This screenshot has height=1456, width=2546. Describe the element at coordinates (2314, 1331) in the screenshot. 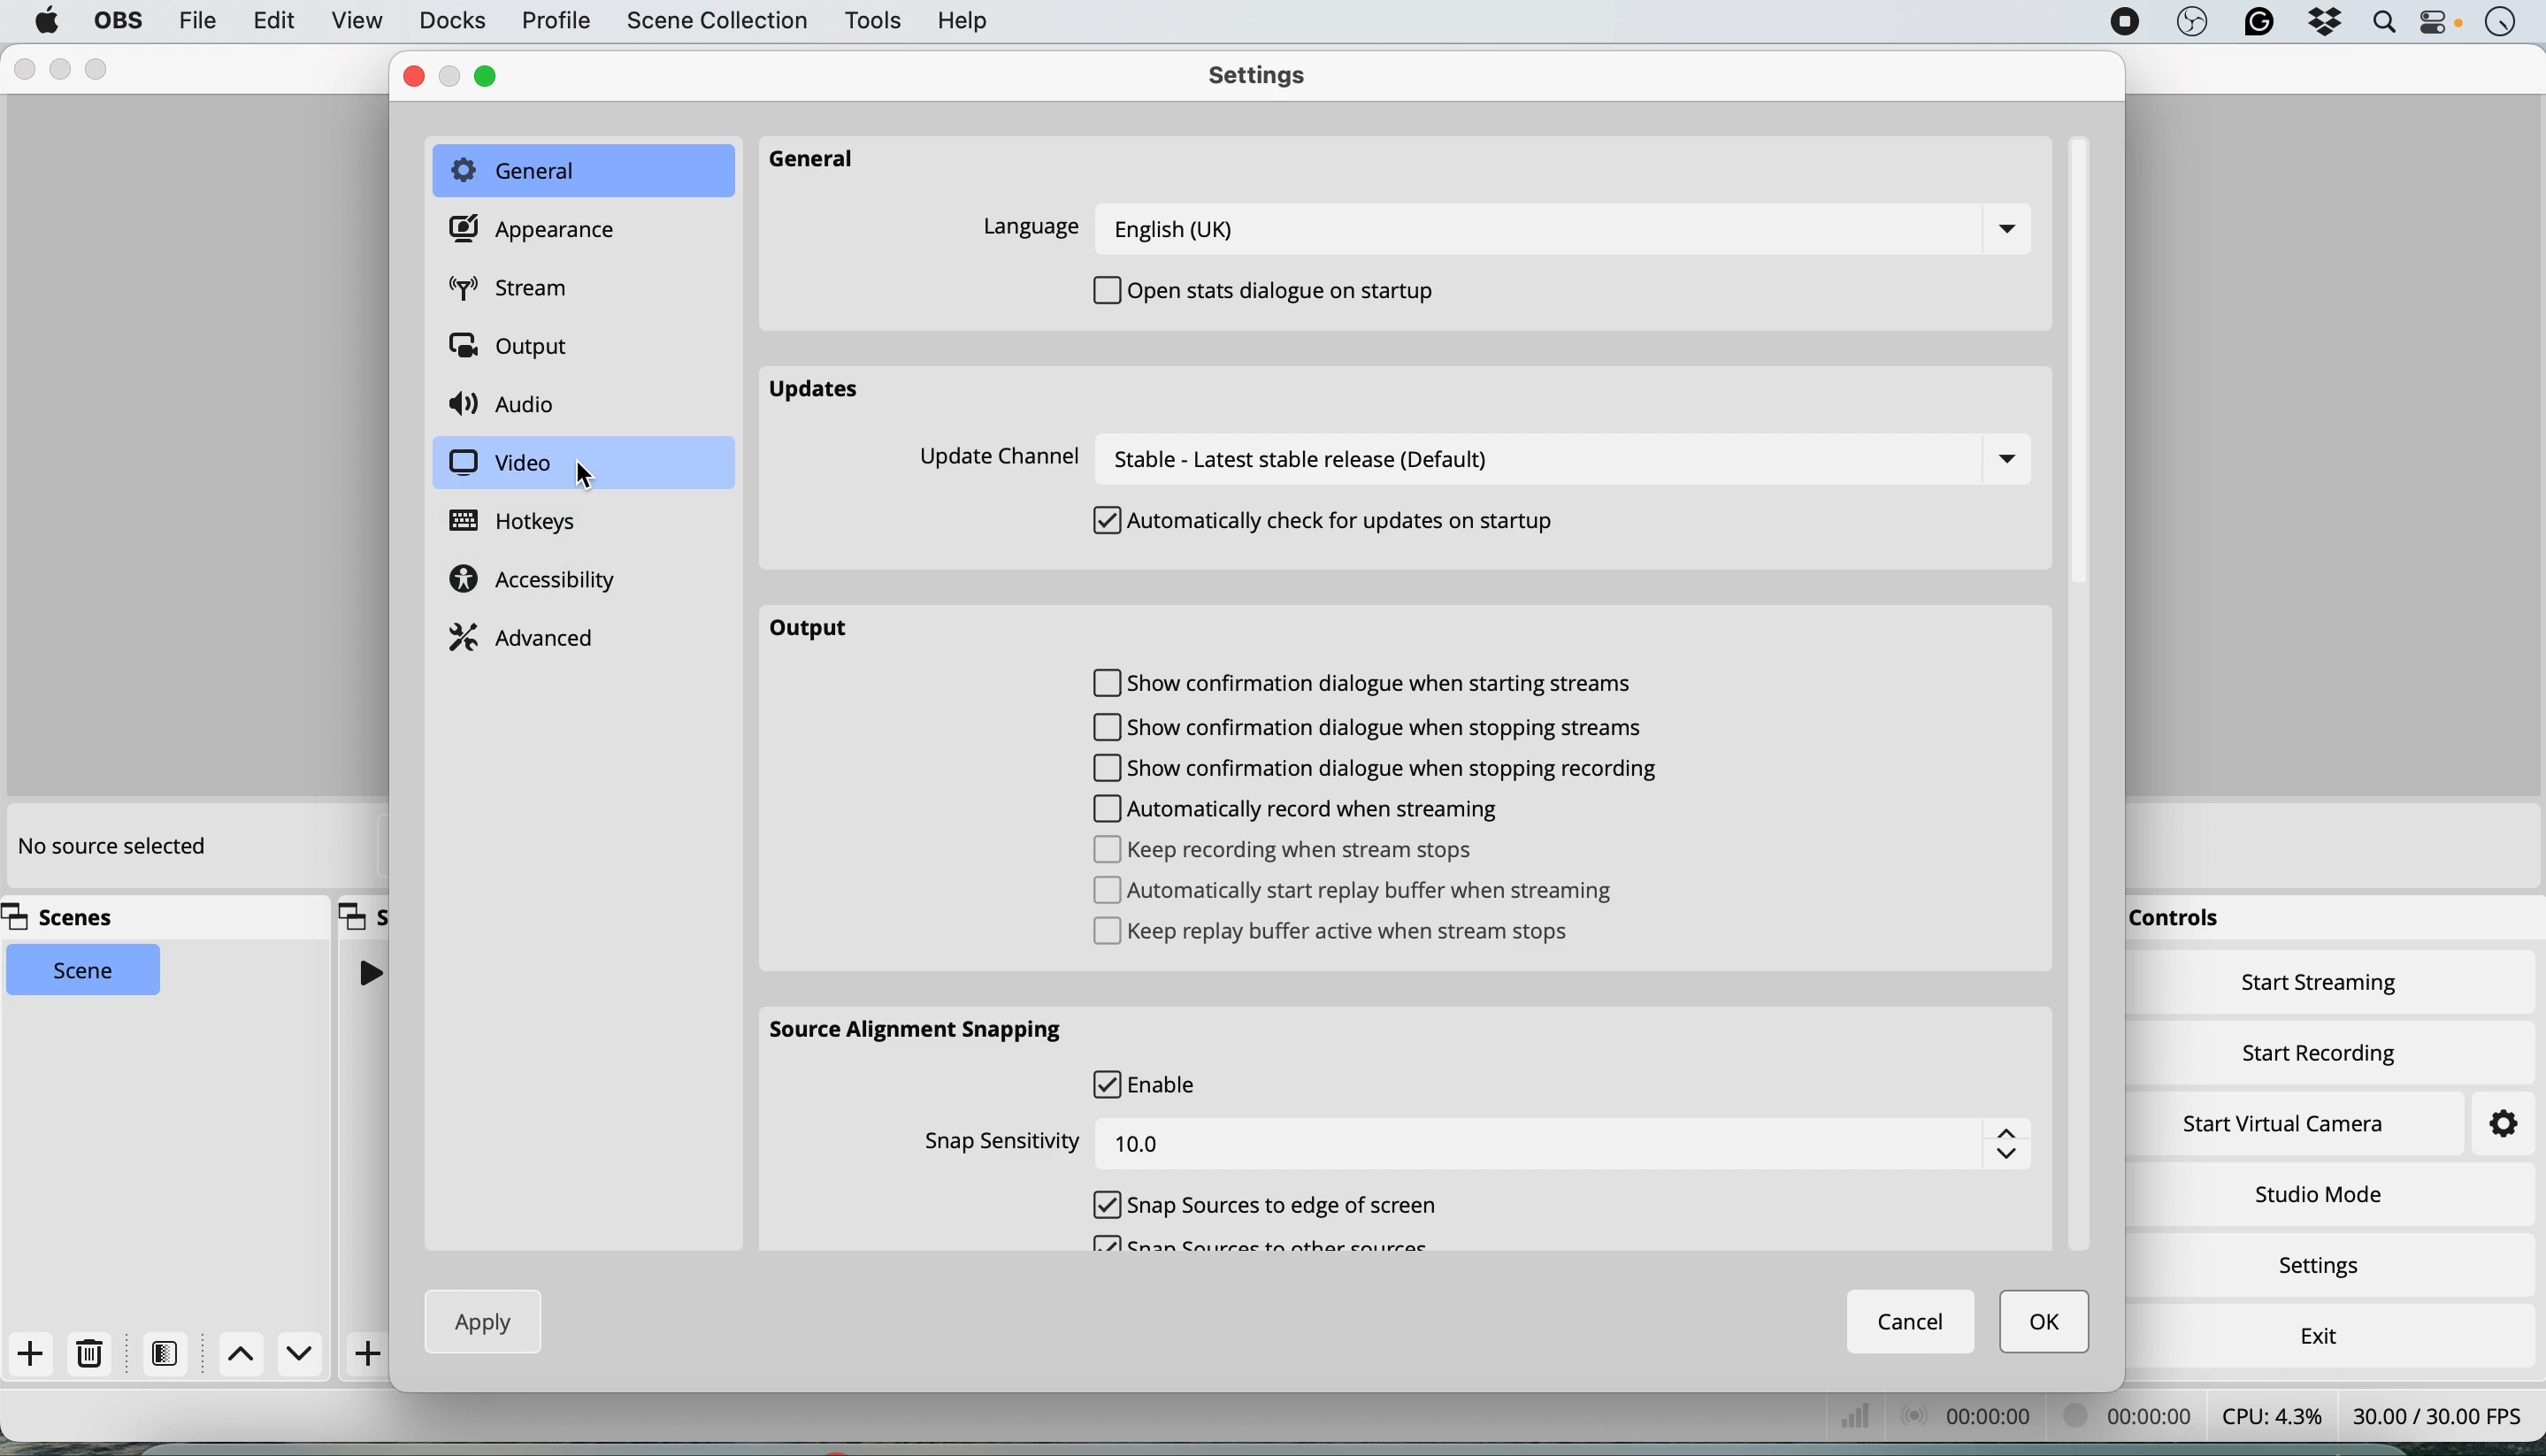

I see `exit` at that location.